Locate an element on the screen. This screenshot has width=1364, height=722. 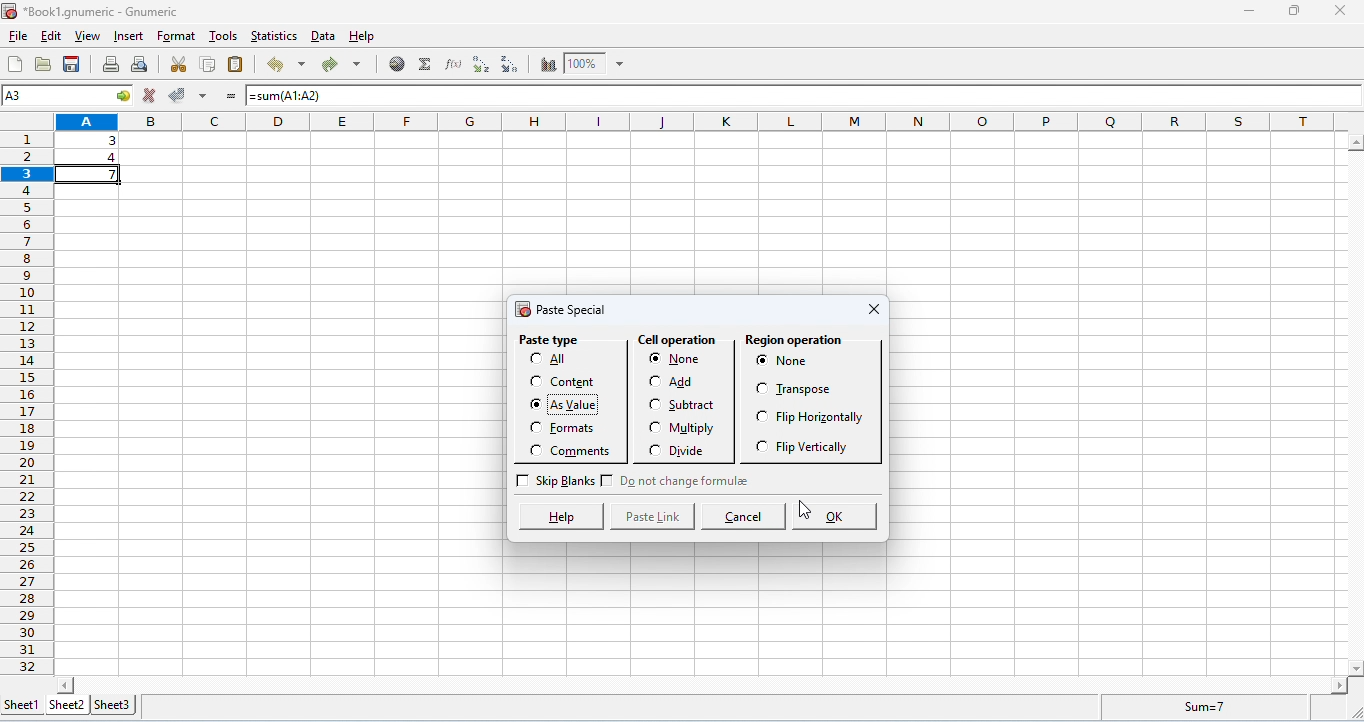
Book1.gnumeric - Gnumeric is located at coordinates (94, 13).